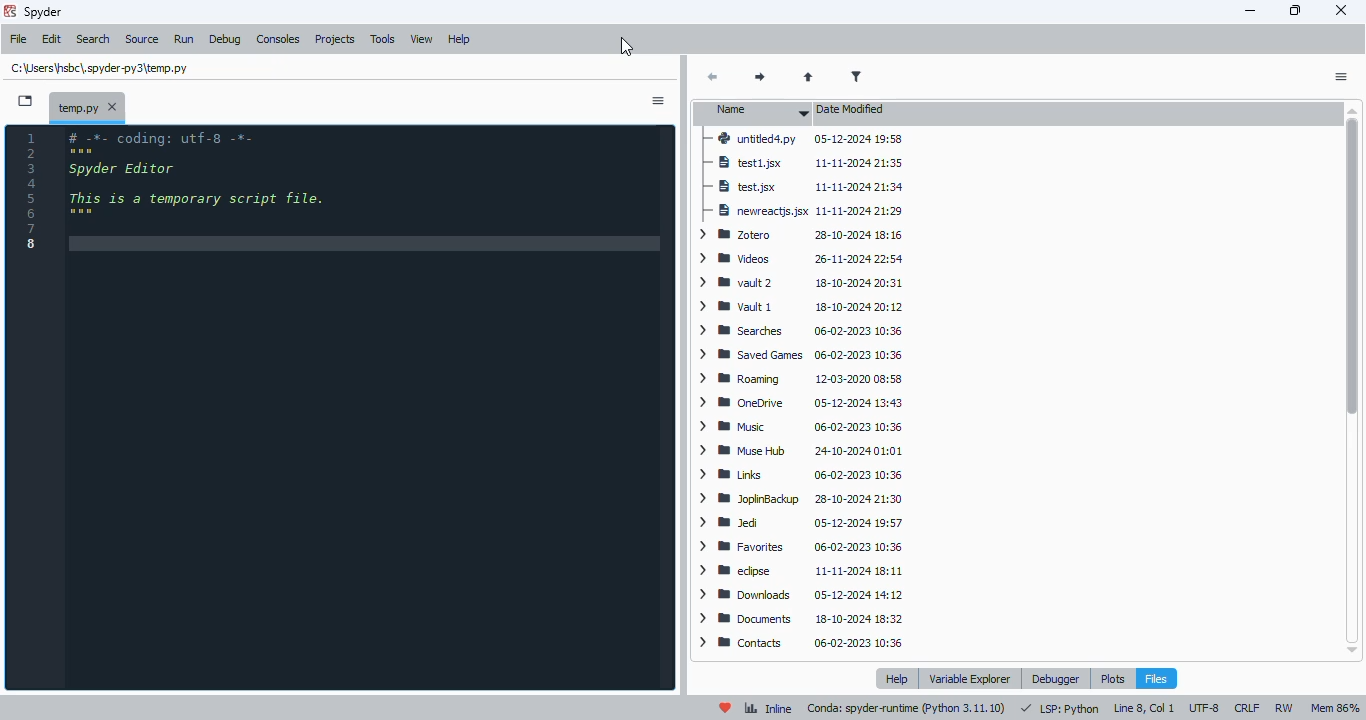 Image resolution: width=1366 pixels, height=720 pixels. I want to click on videos, so click(804, 258).